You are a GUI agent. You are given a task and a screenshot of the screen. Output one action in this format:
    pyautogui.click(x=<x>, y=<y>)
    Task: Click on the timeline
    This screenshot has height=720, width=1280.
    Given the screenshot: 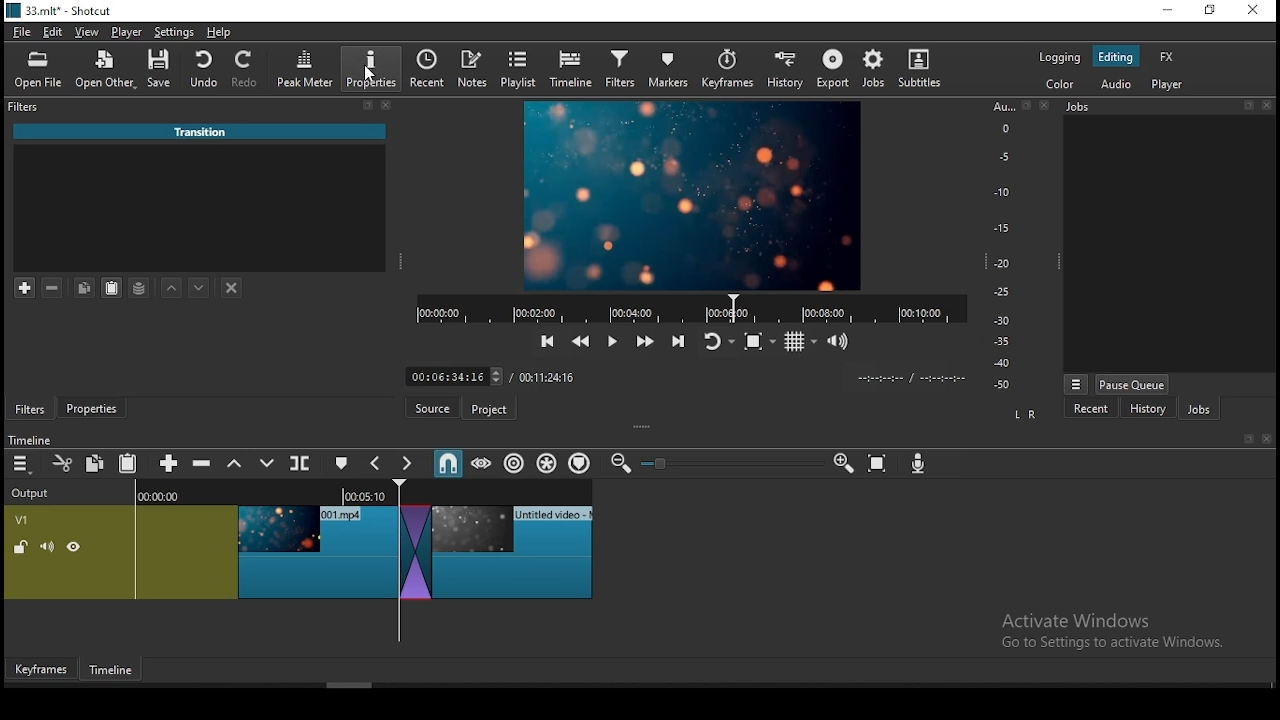 What is the action you would take?
    pyautogui.click(x=571, y=70)
    